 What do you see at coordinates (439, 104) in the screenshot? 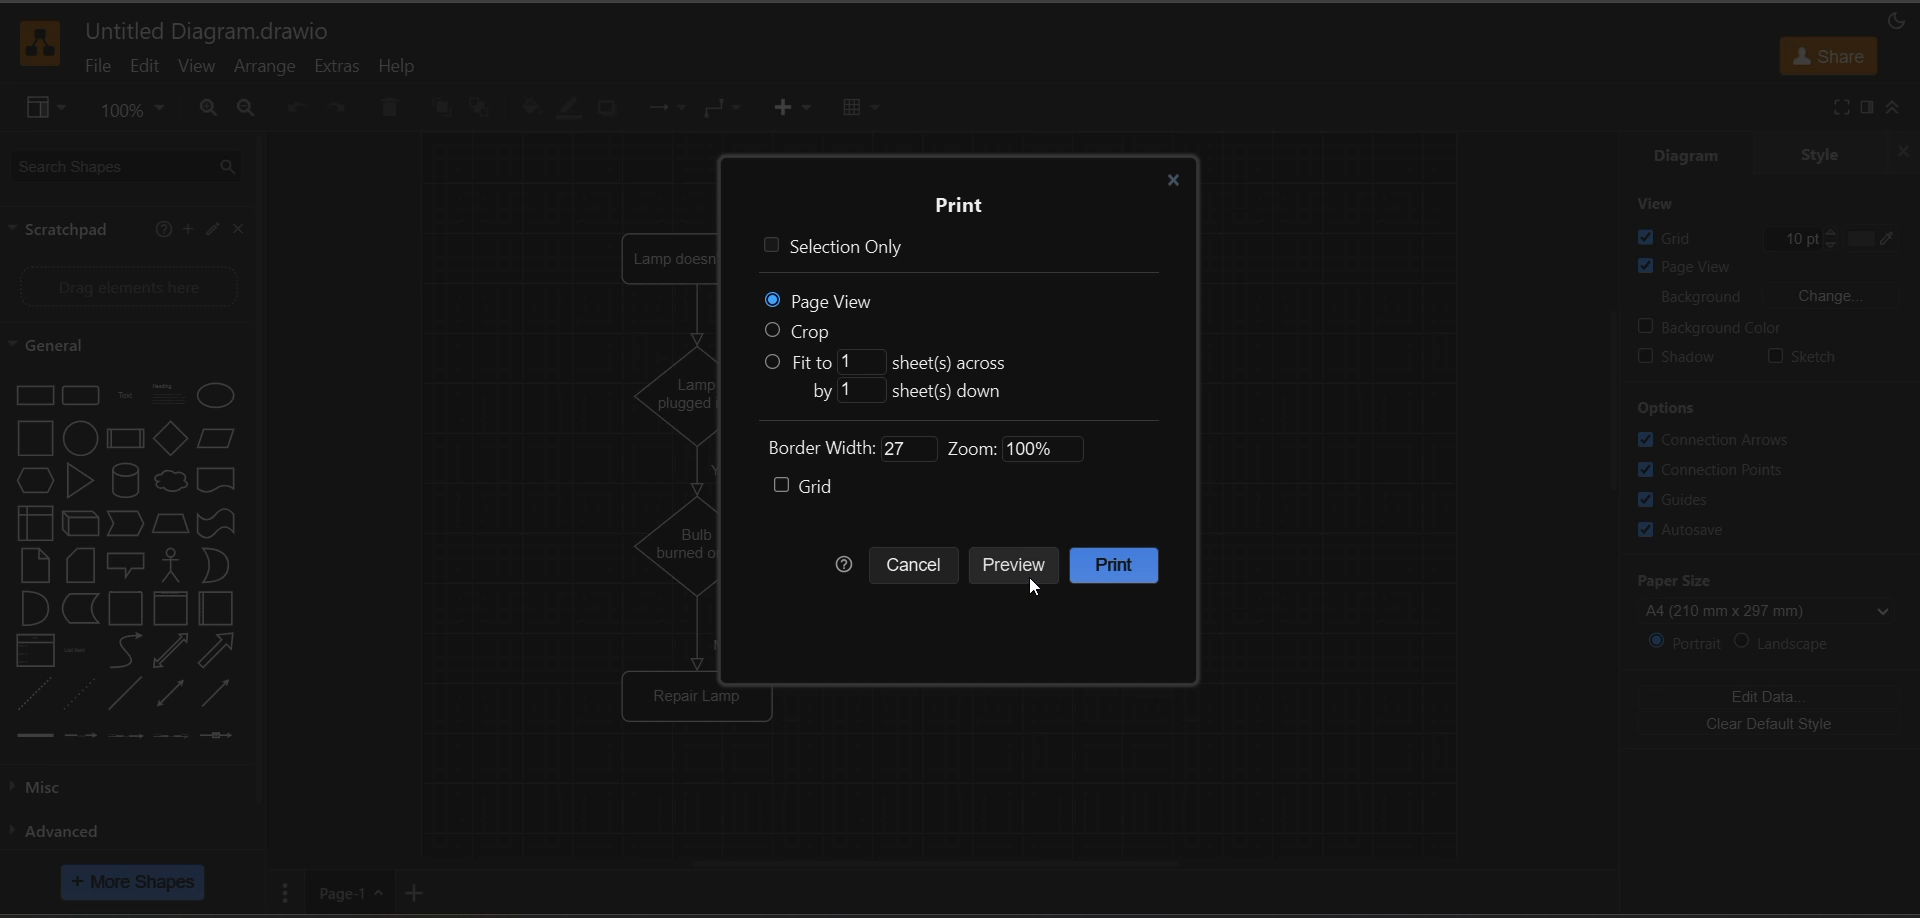
I see `to front` at bounding box center [439, 104].